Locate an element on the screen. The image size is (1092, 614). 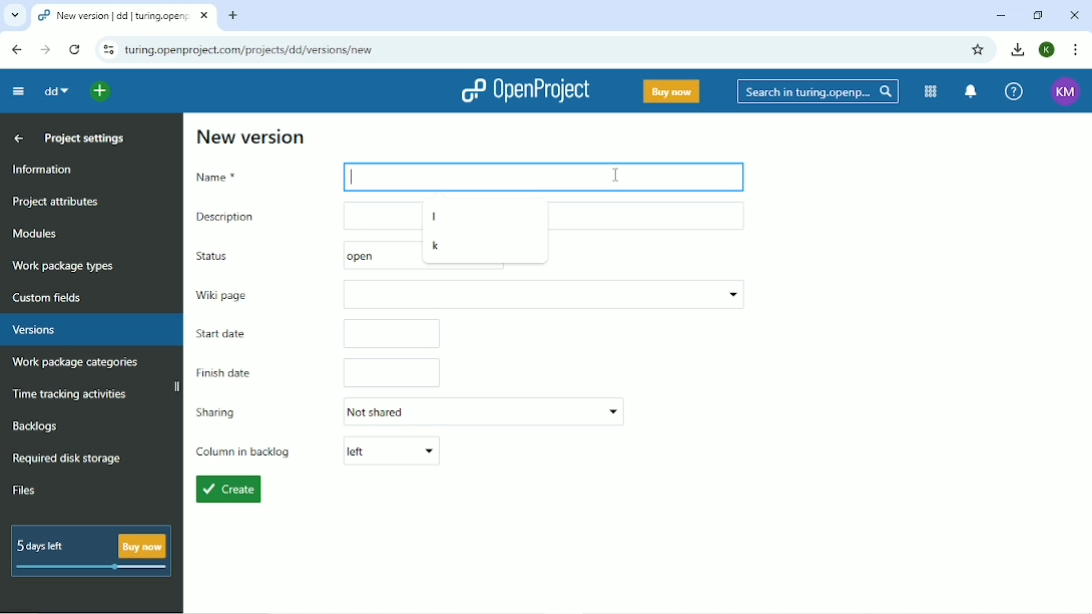
Search is located at coordinates (819, 92).